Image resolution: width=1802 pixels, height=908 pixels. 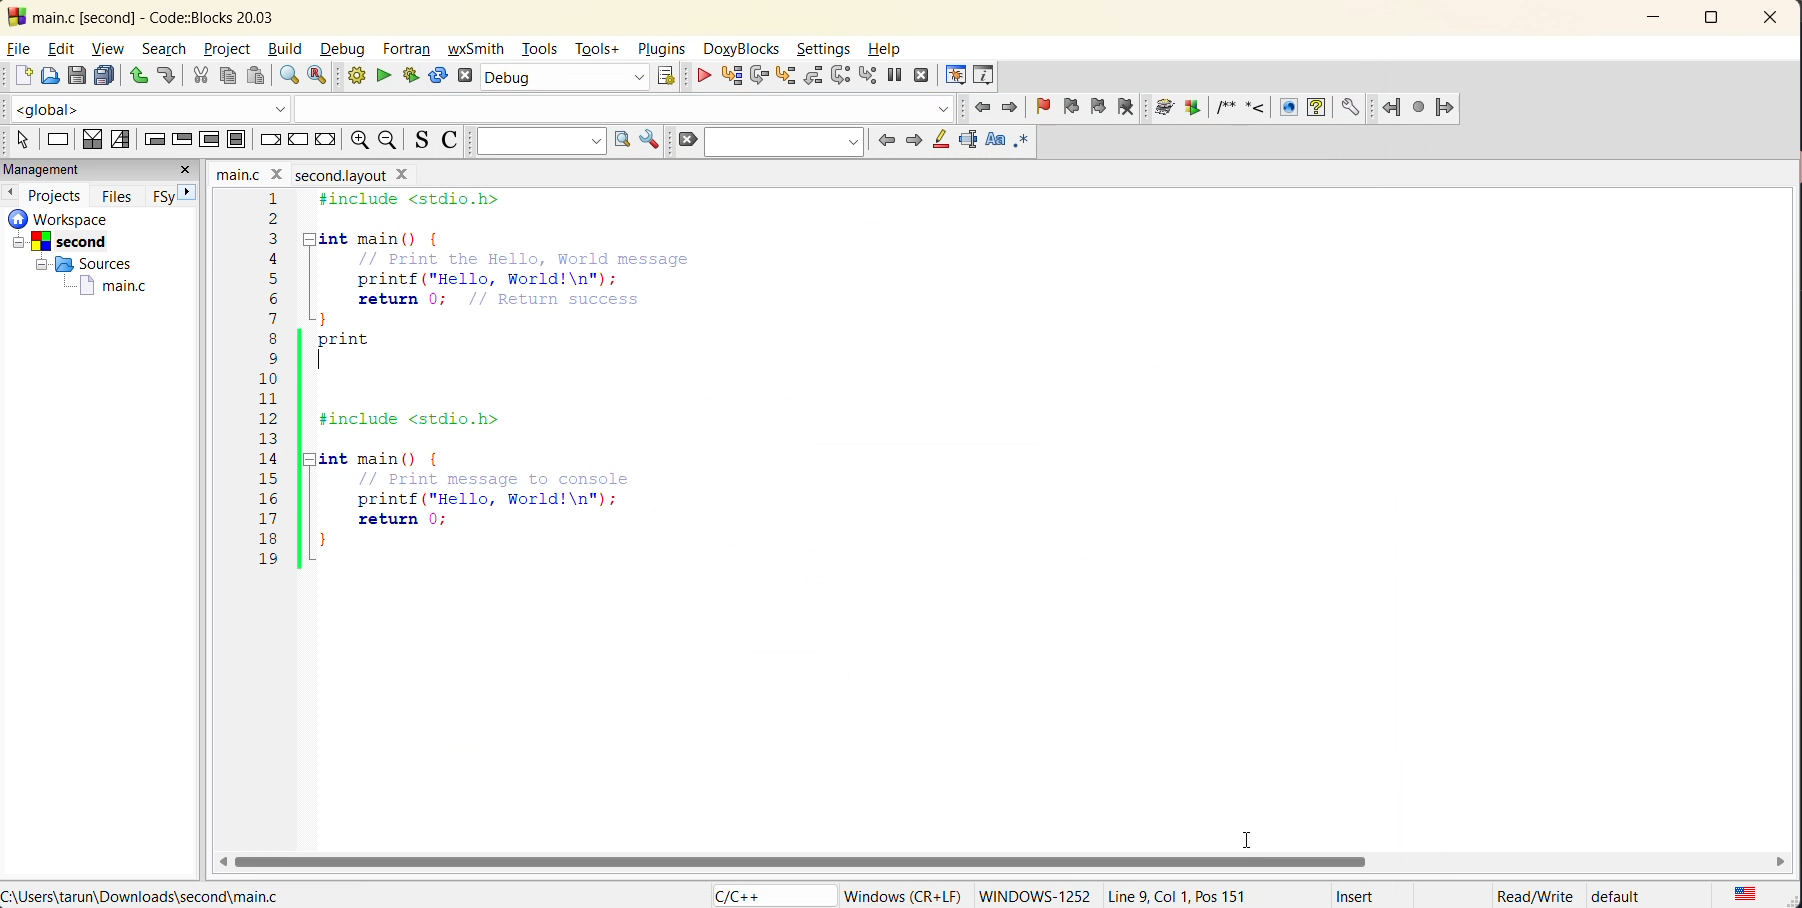 What do you see at coordinates (286, 77) in the screenshot?
I see `find` at bounding box center [286, 77].